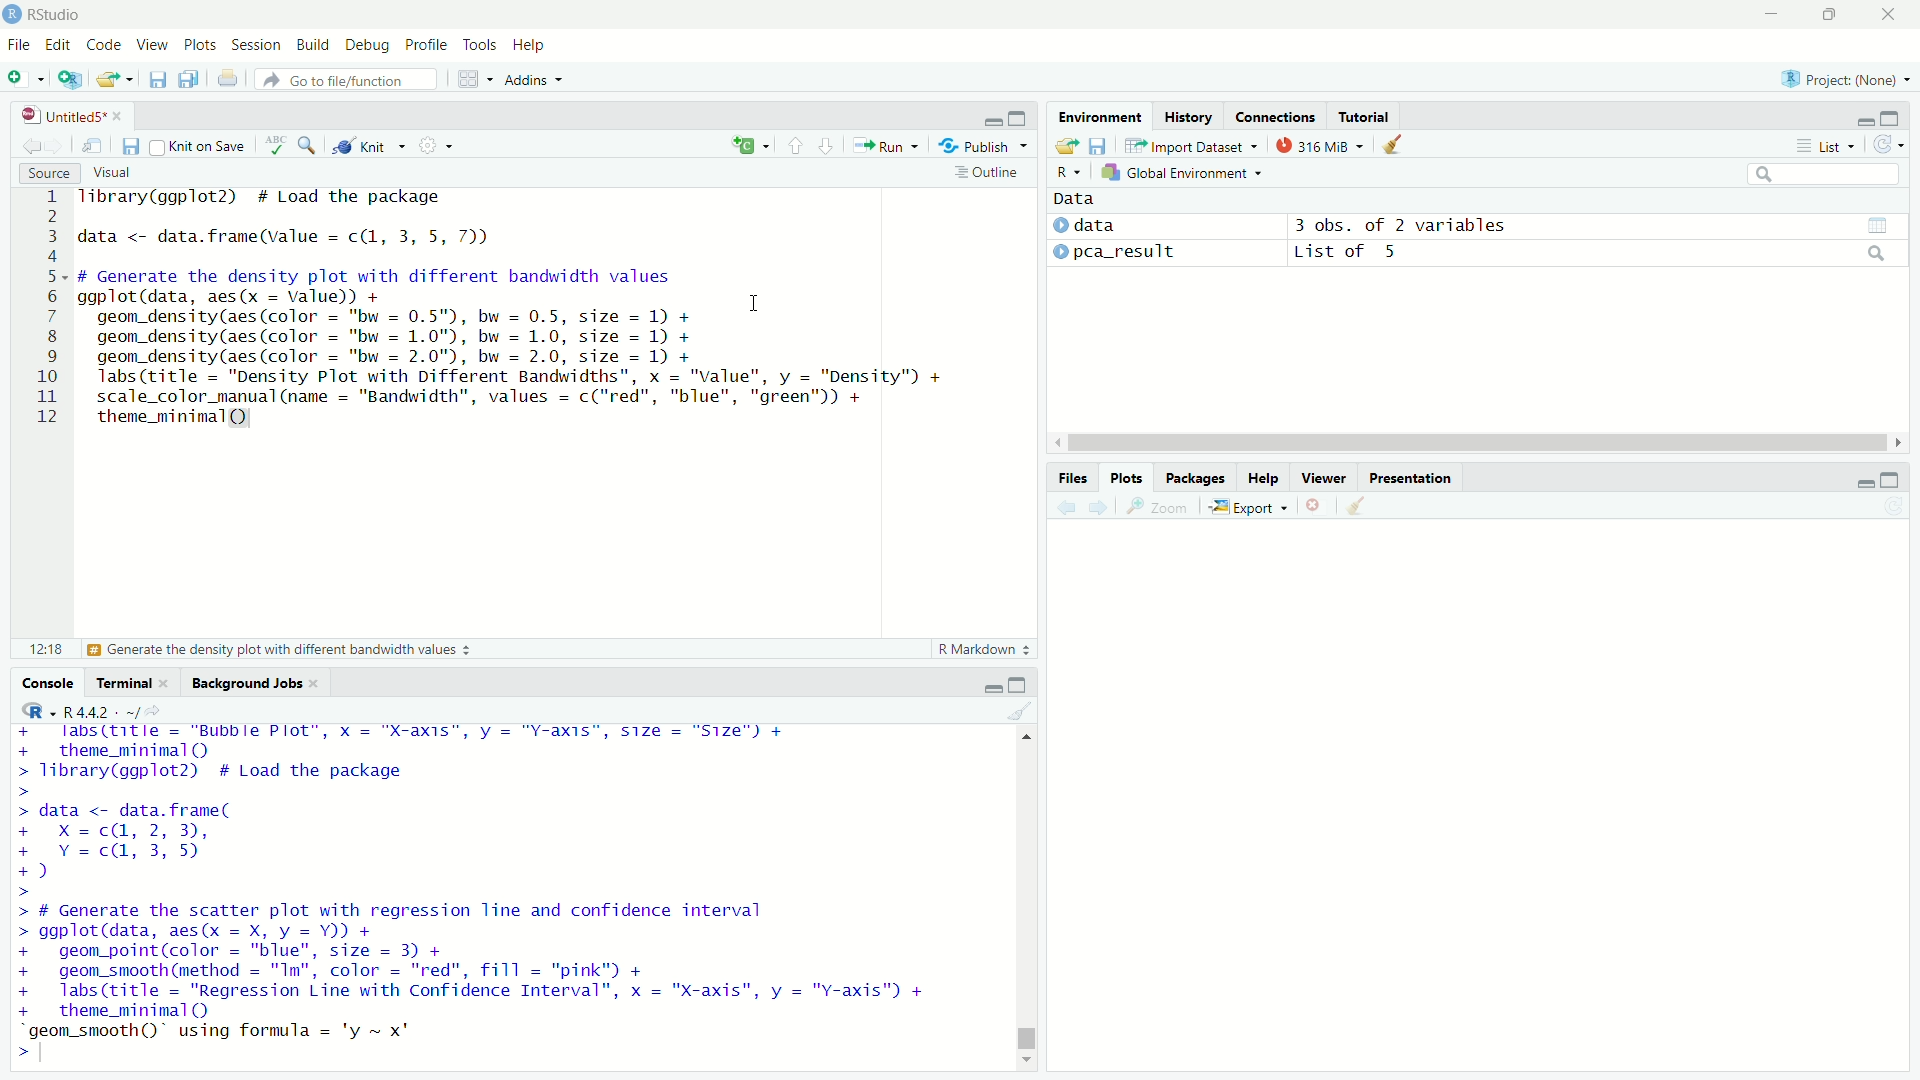 The image size is (1920, 1080). Describe the element at coordinates (1249, 507) in the screenshot. I see `Export` at that location.